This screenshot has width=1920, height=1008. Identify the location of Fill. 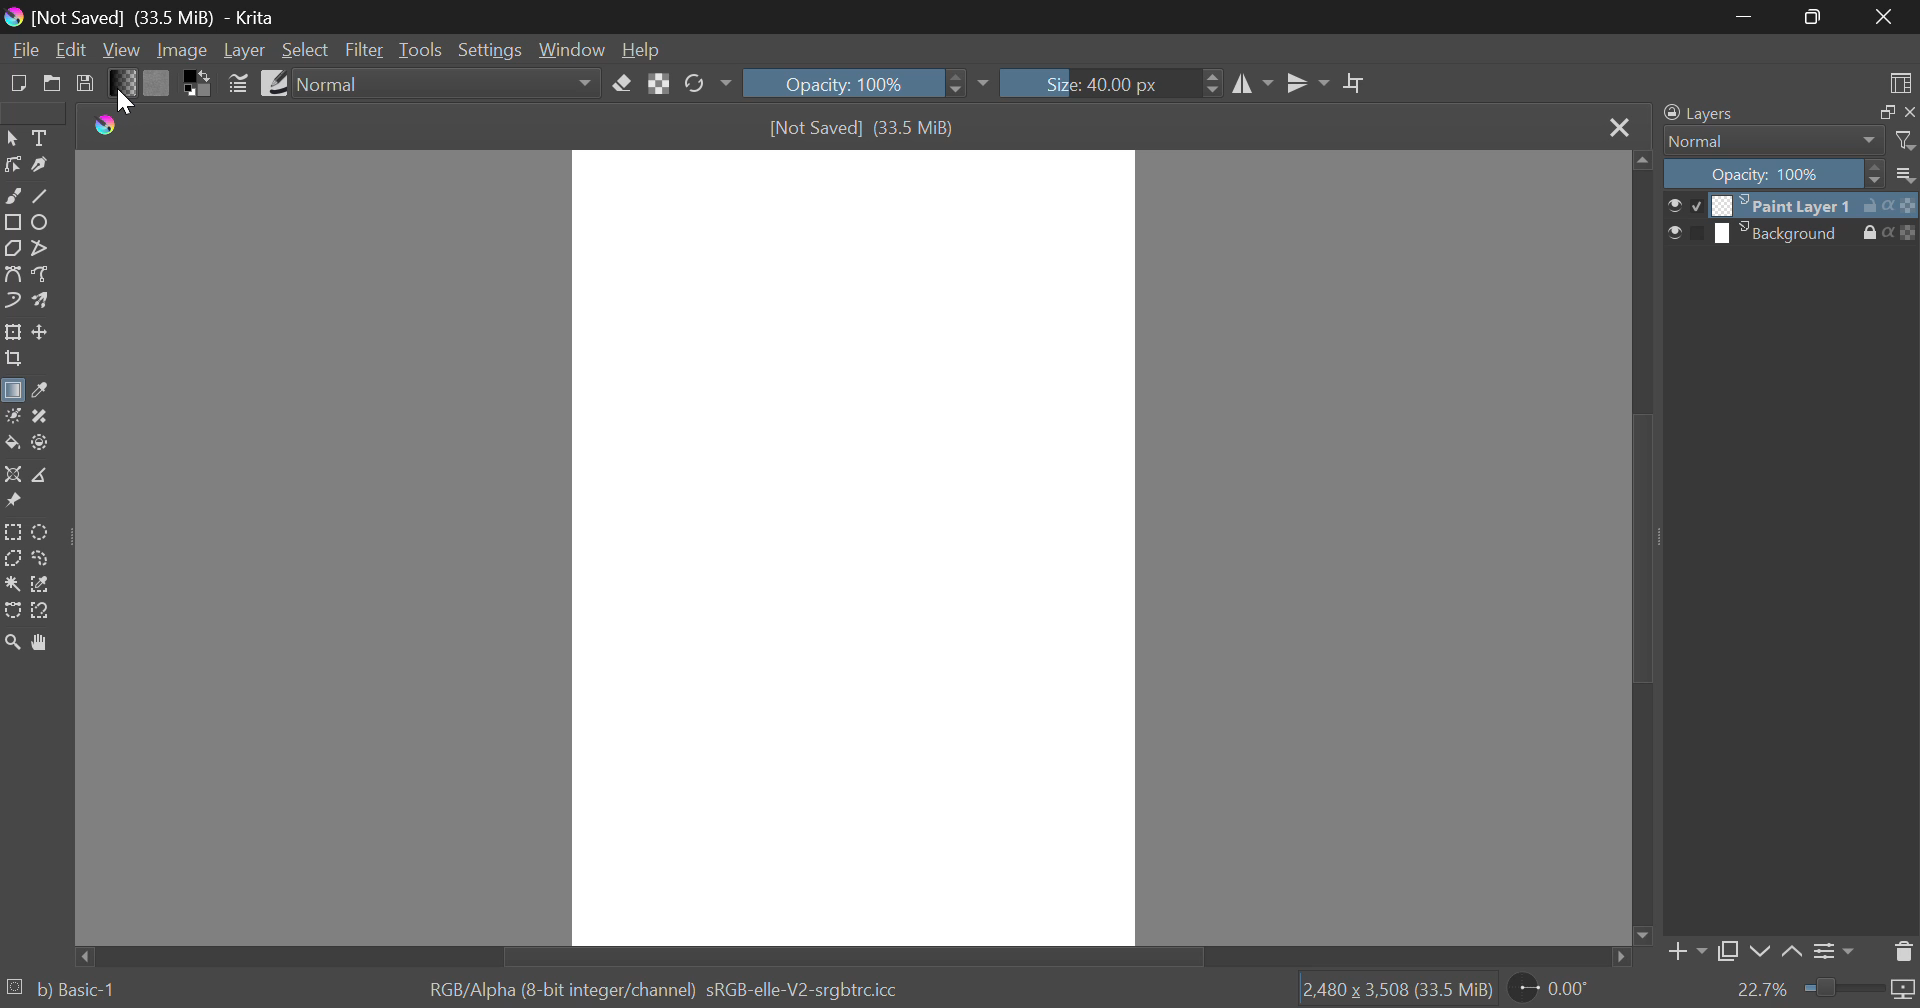
(12, 443).